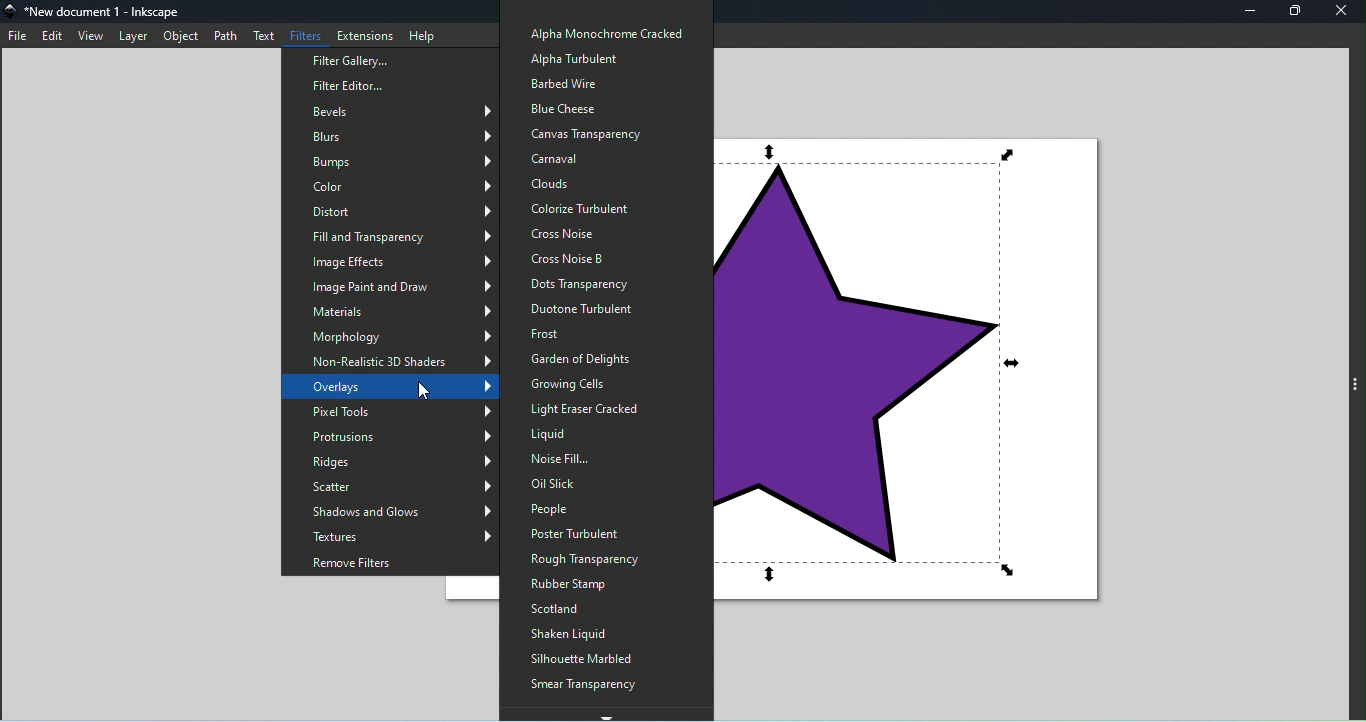 The height and width of the screenshot is (722, 1366). Describe the element at coordinates (262, 35) in the screenshot. I see `Text` at that location.